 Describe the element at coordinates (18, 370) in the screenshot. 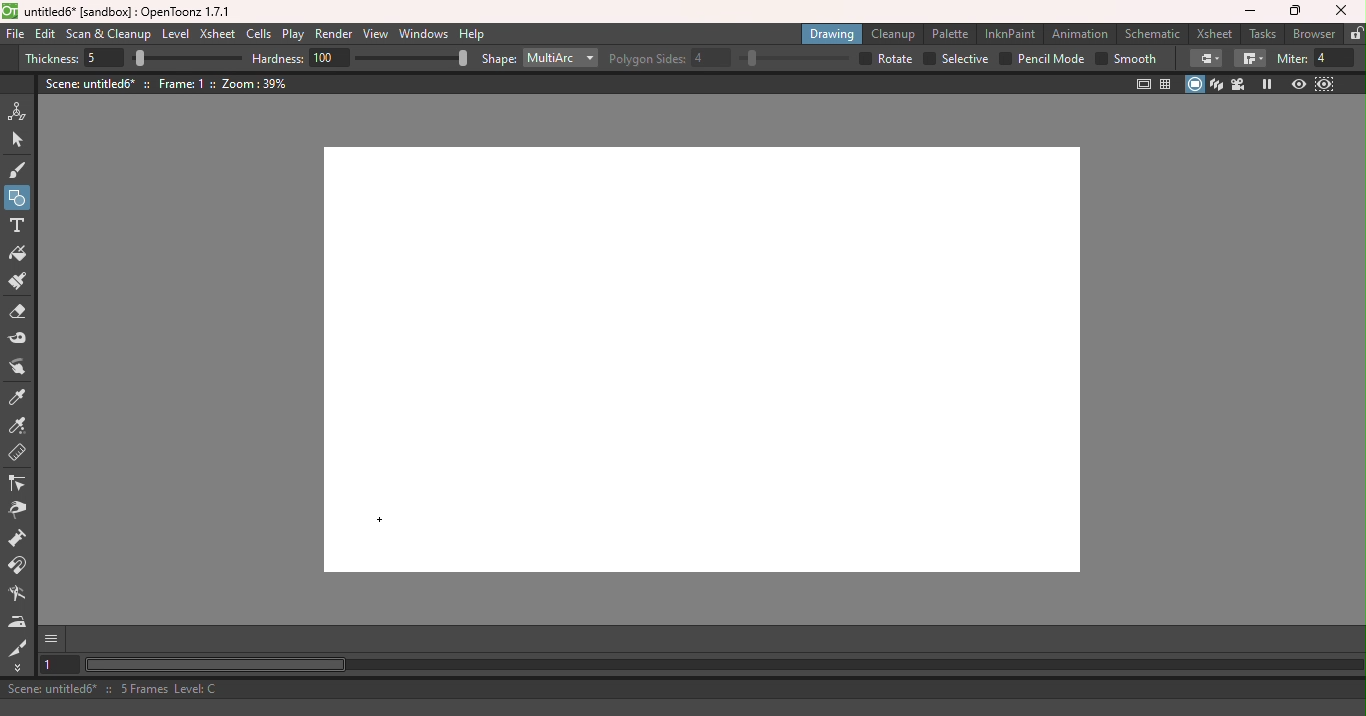

I see `Finger tool` at that location.